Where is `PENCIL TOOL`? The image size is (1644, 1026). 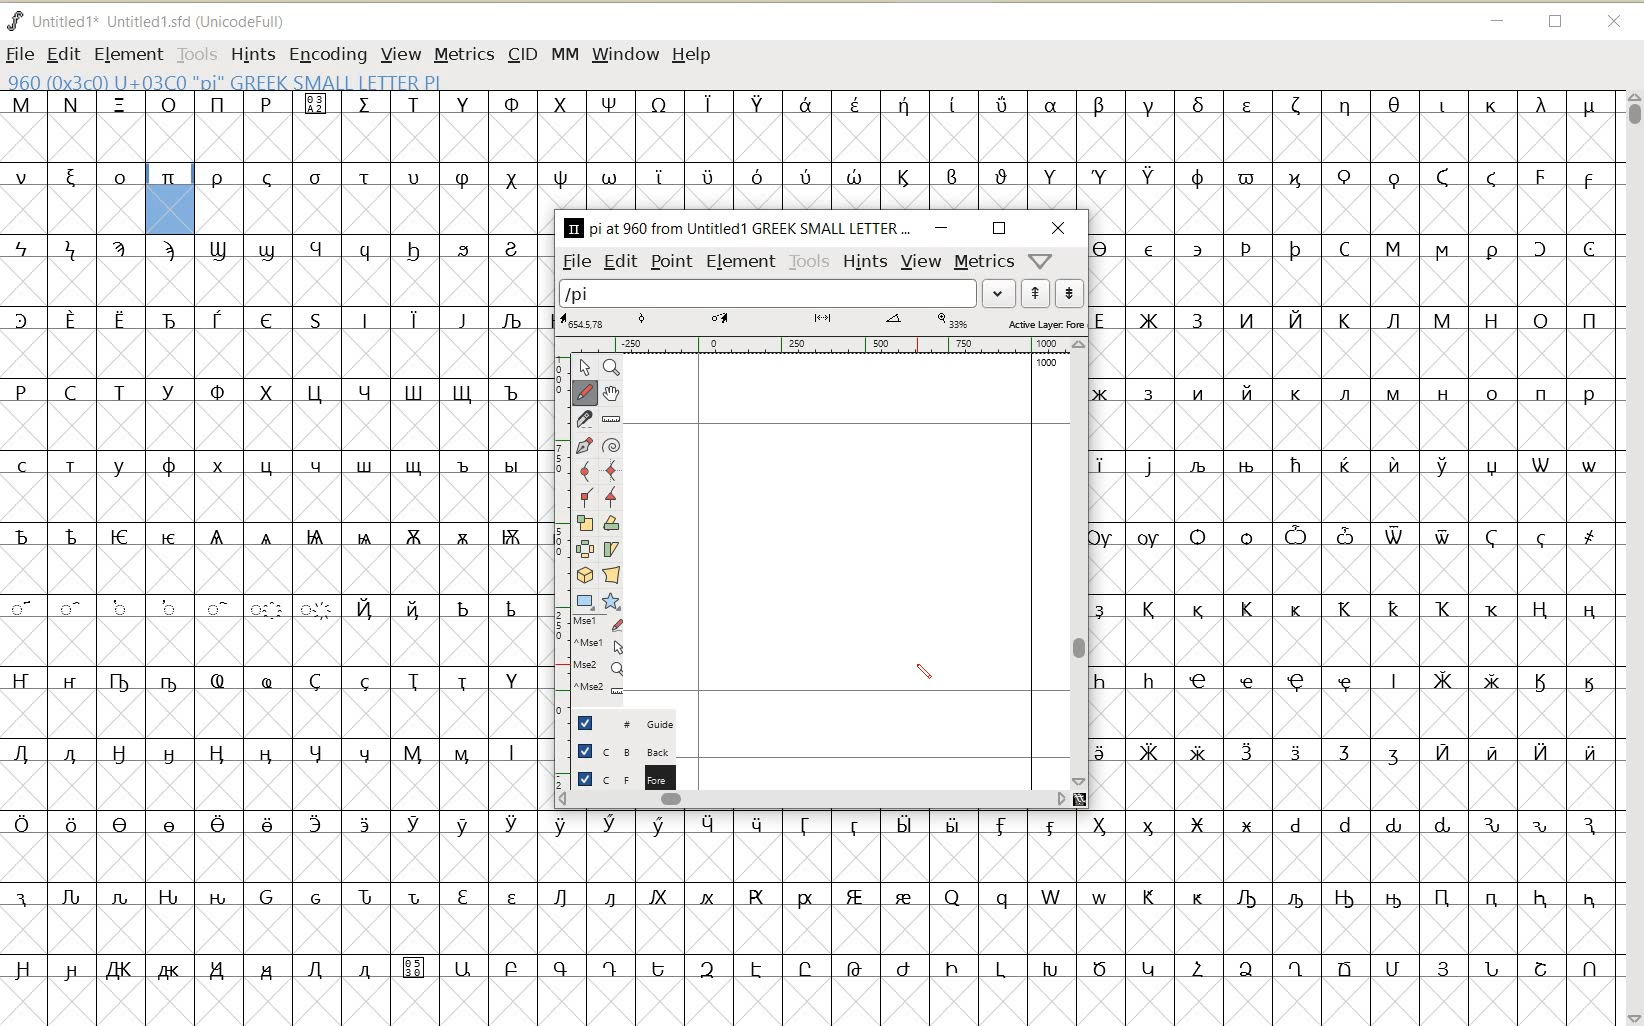 PENCIL TOOL is located at coordinates (926, 673).